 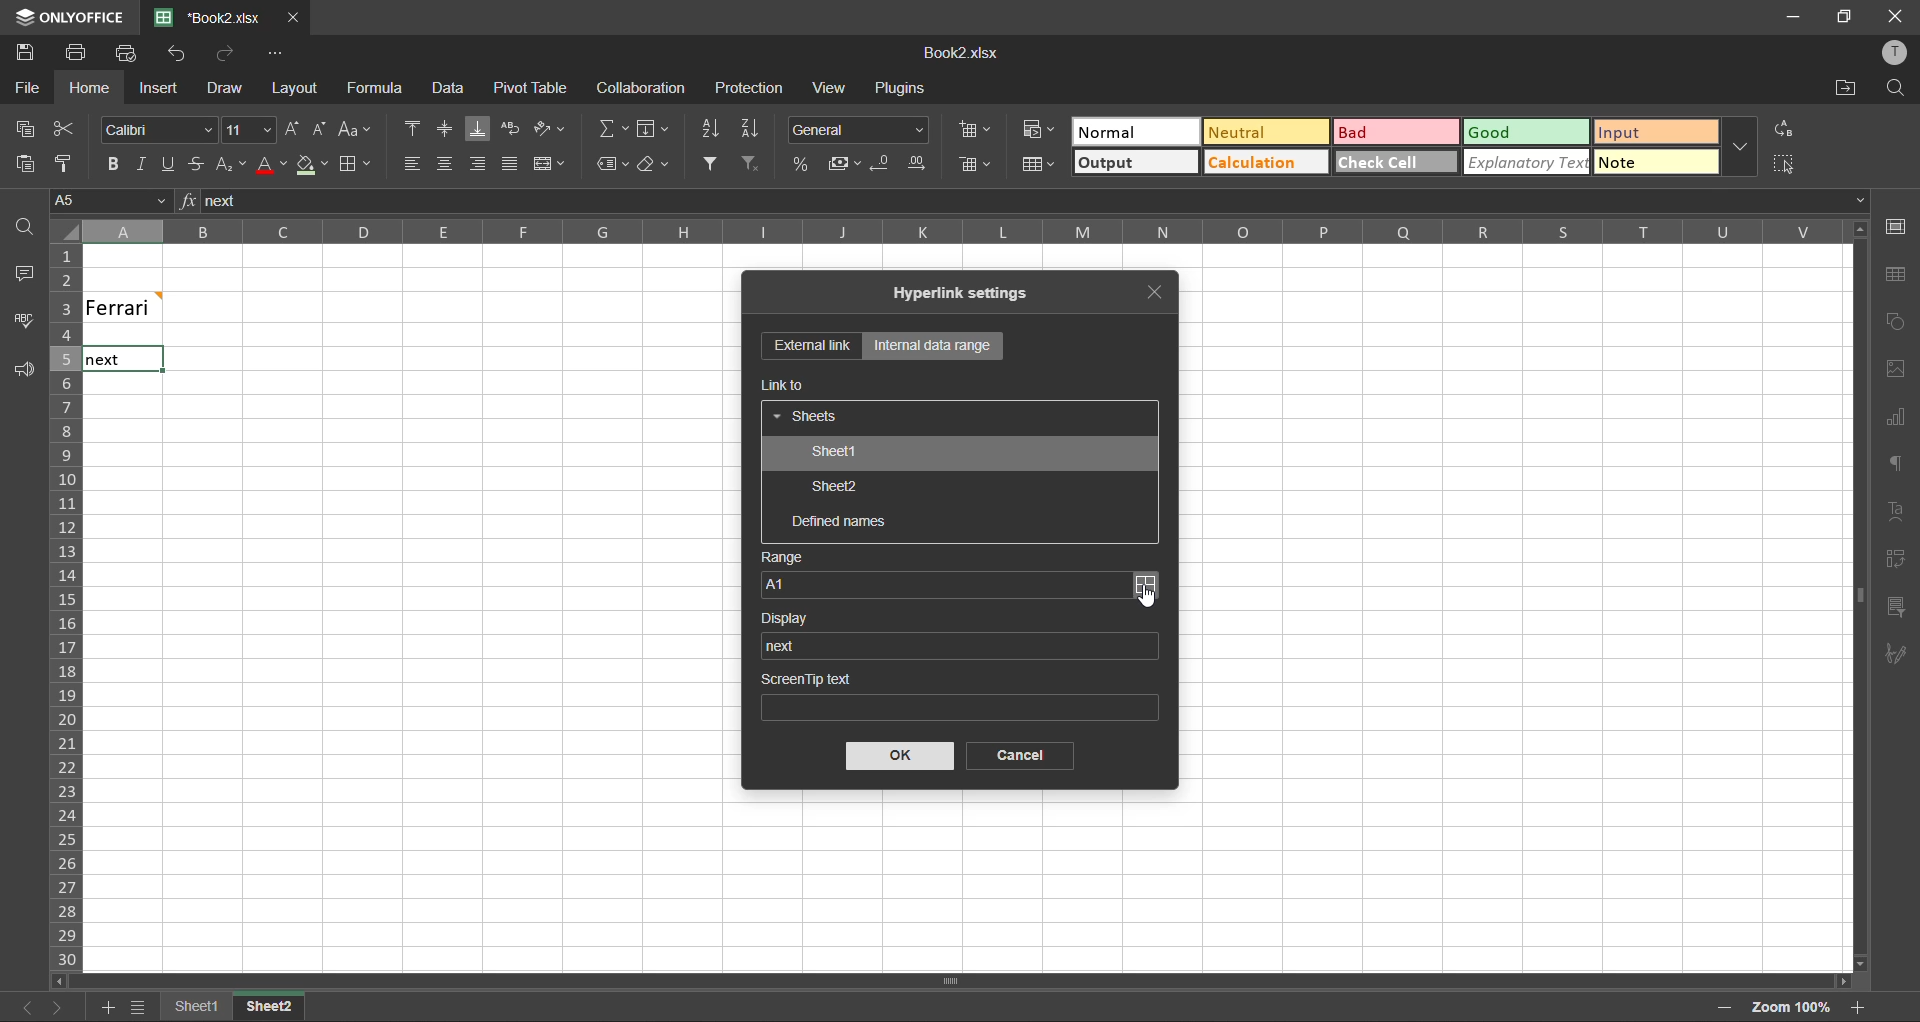 I want to click on comments, so click(x=22, y=274).